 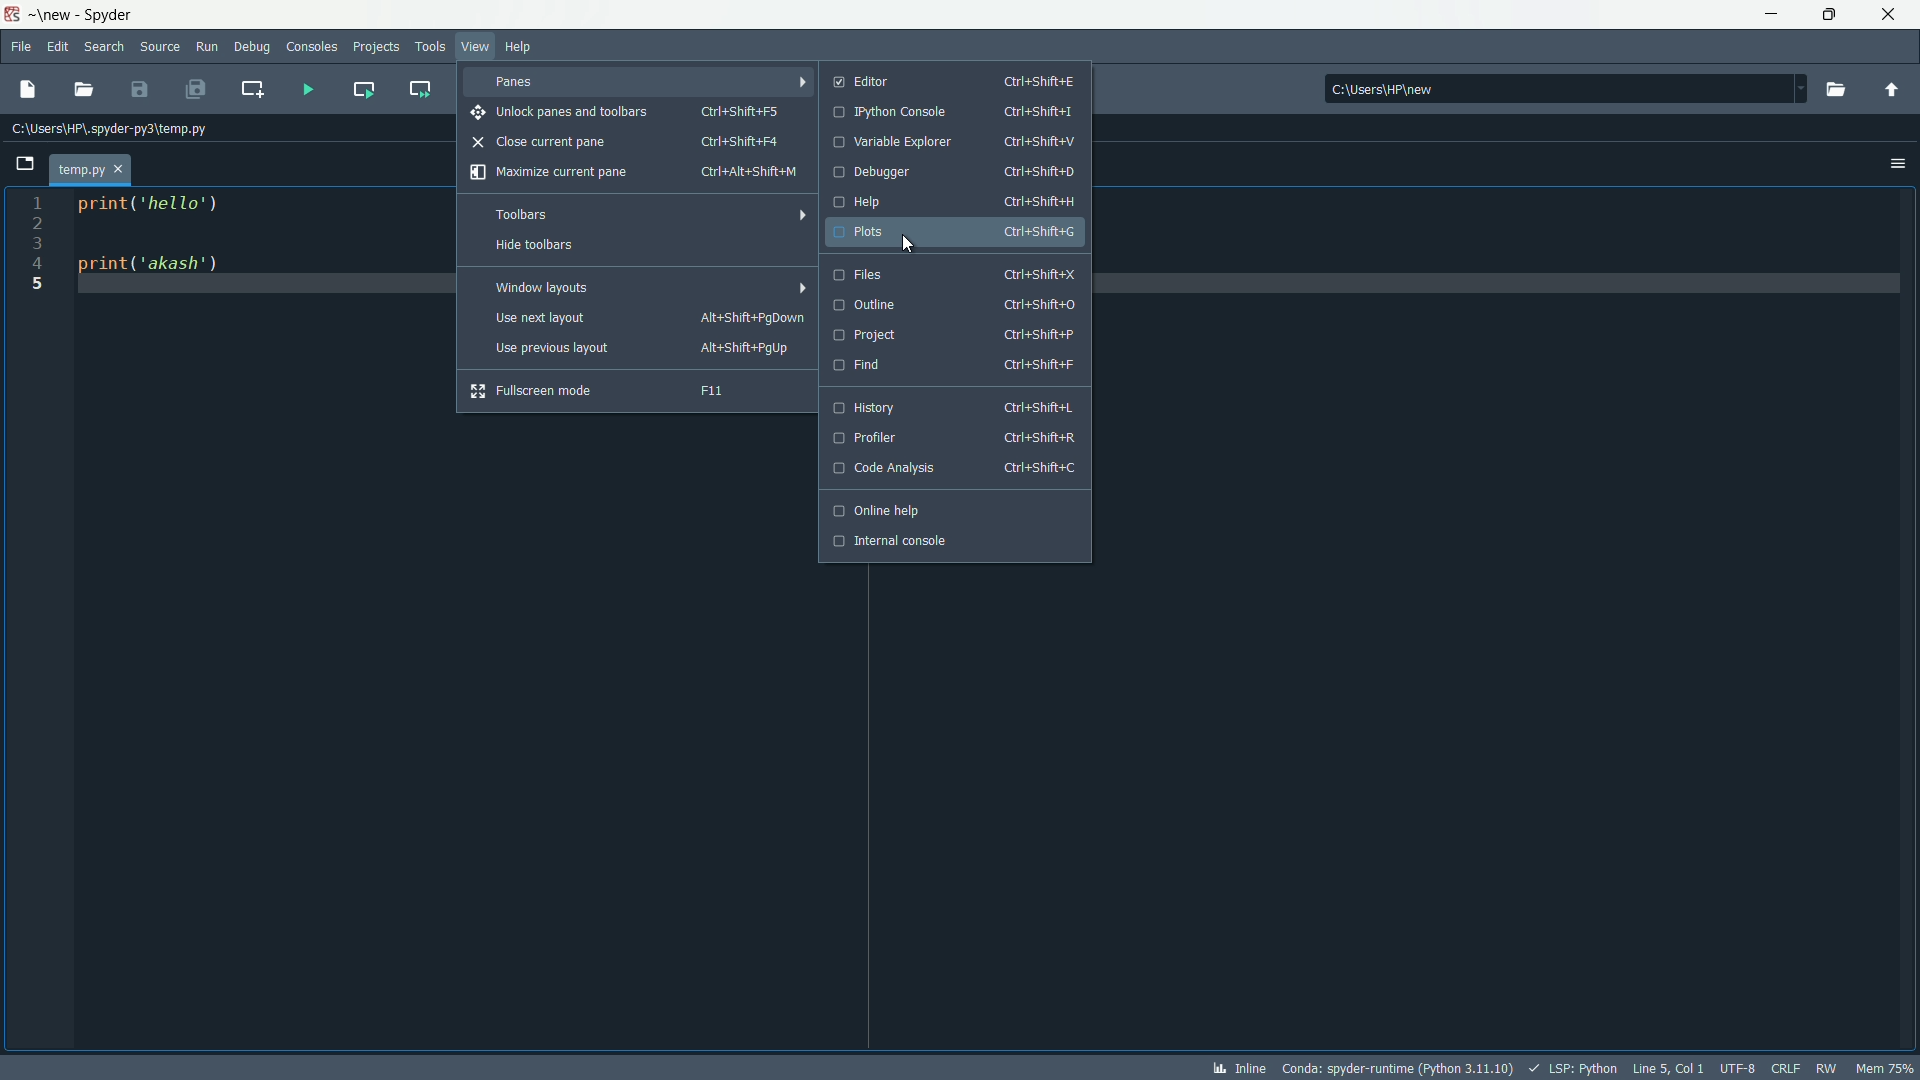 What do you see at coordinates (429, 45) in the screenshot?
I see `tools menu` at bounding box center [429, 45].